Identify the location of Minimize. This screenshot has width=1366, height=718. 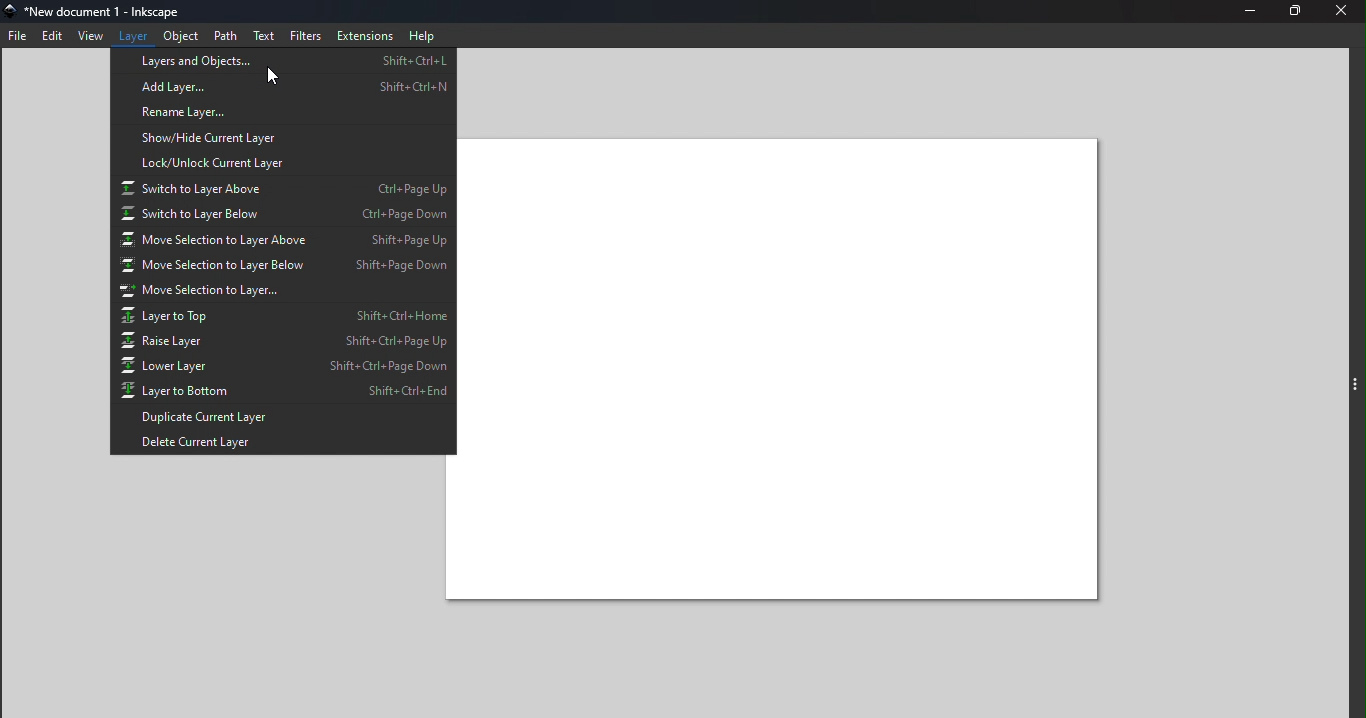
(1245, 12).